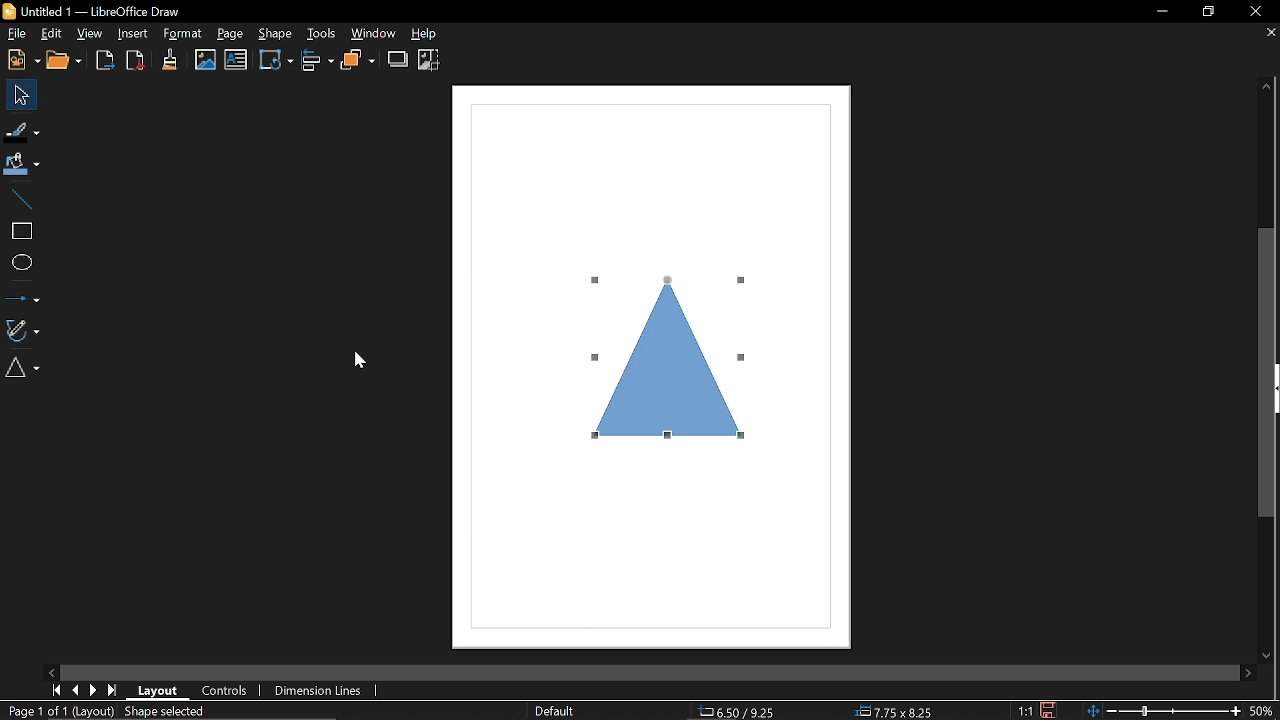  I want to click on Insert image, so click(206, 60).